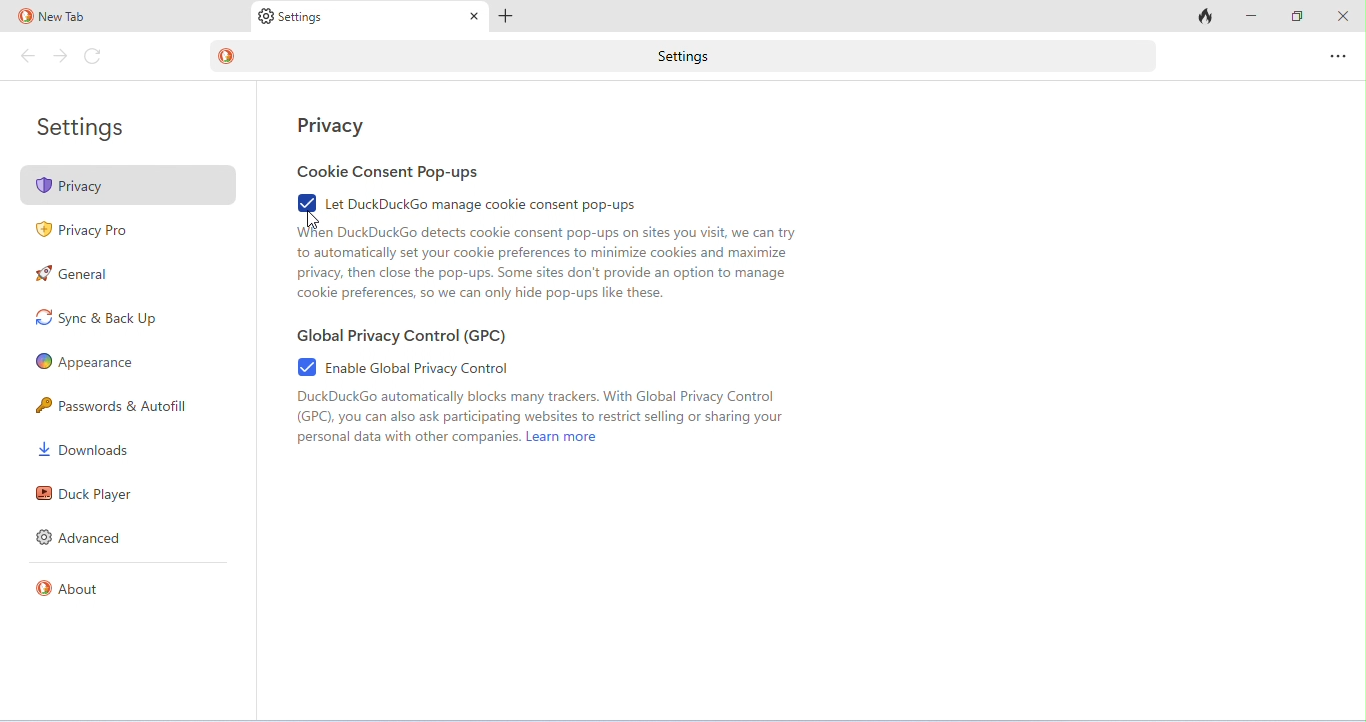 Image resolution: width=1366 pixels, height=722 pixels. Describe the element at coordinates (84, 449) in the screenshot. I see `downloads` at that location.